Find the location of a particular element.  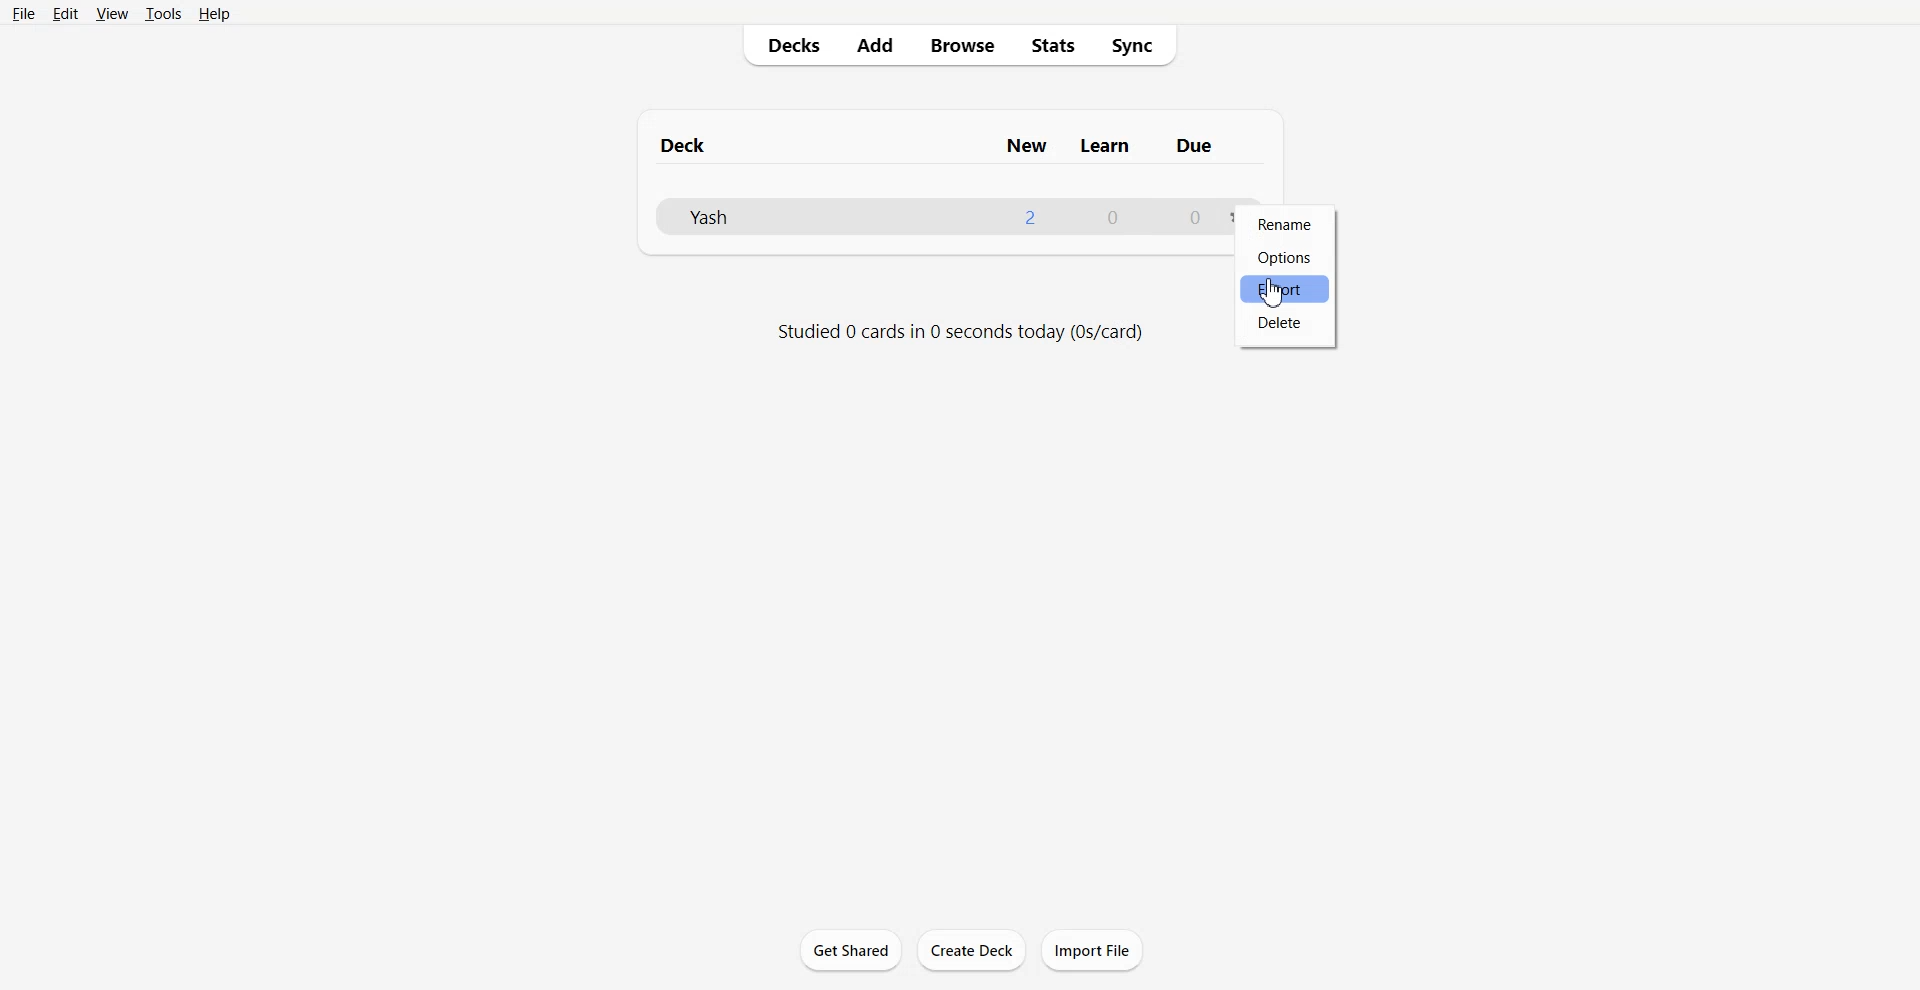

0 is located at coordinates (1193, 217).